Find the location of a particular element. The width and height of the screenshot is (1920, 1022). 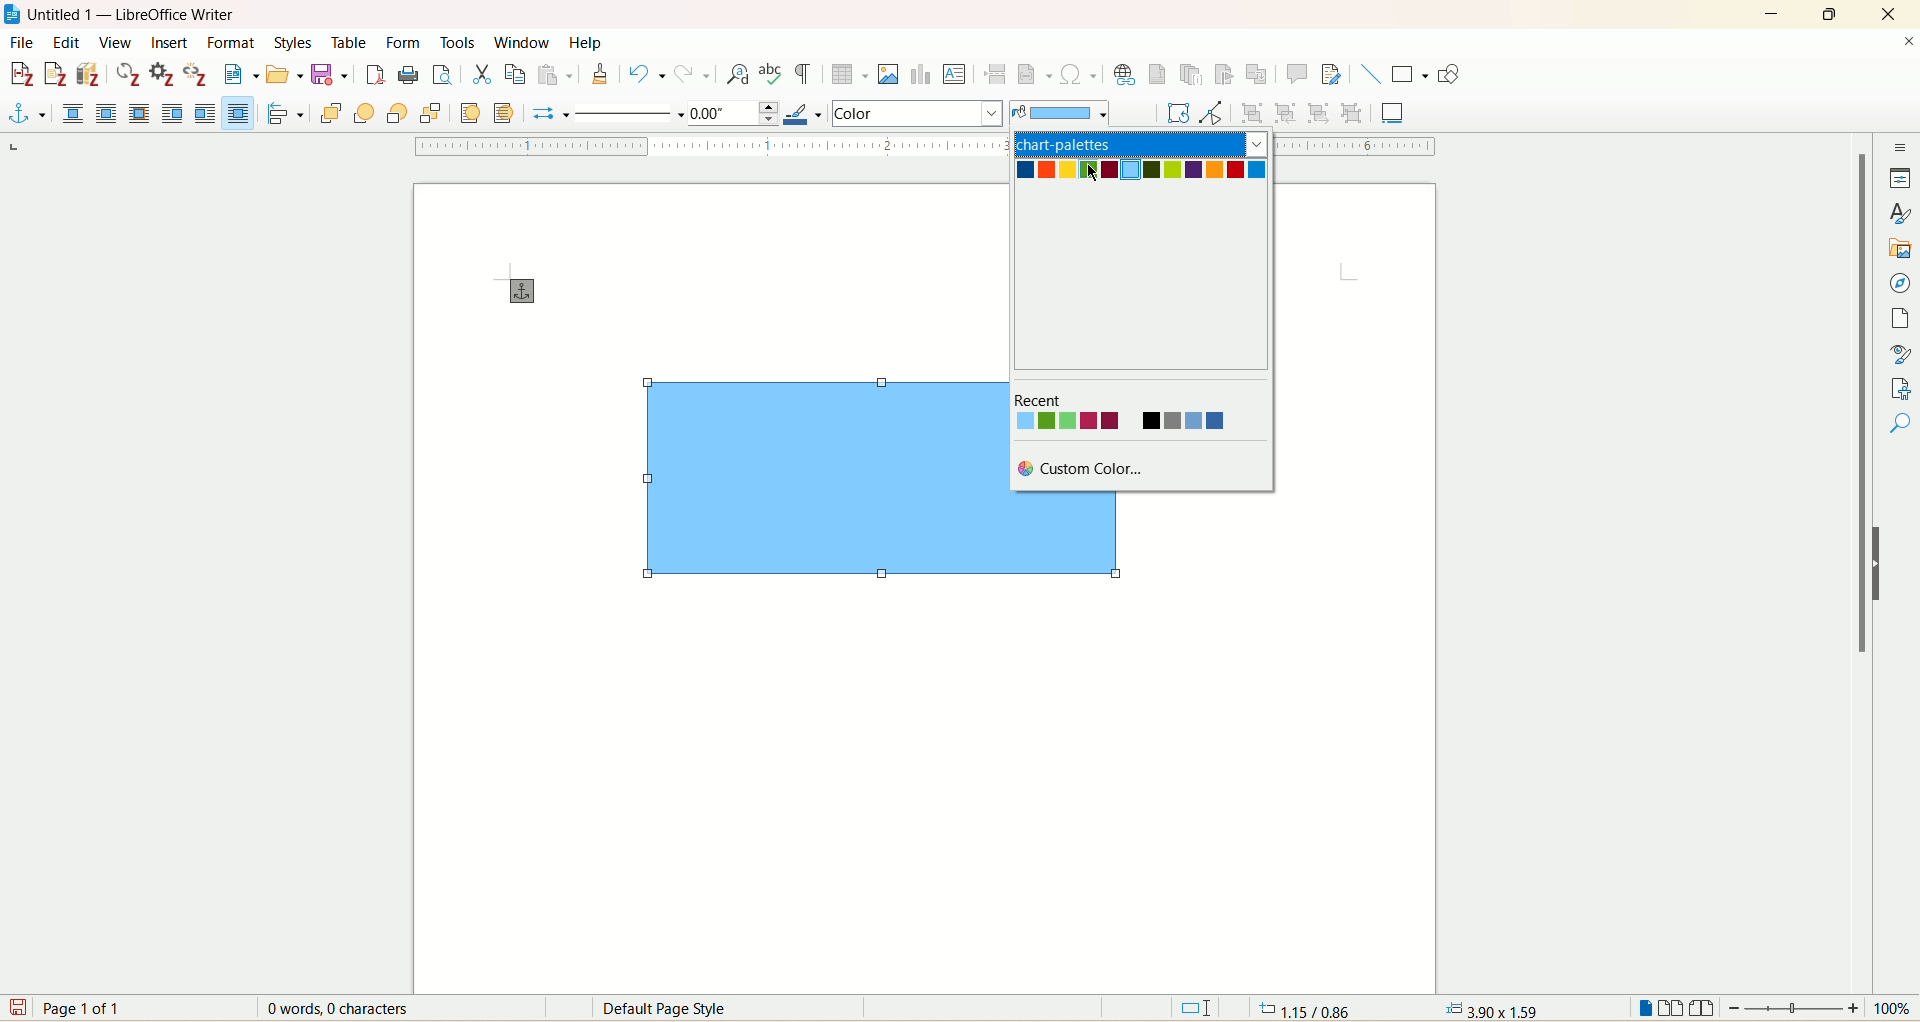

send to back is located at coordinates (428, 112).